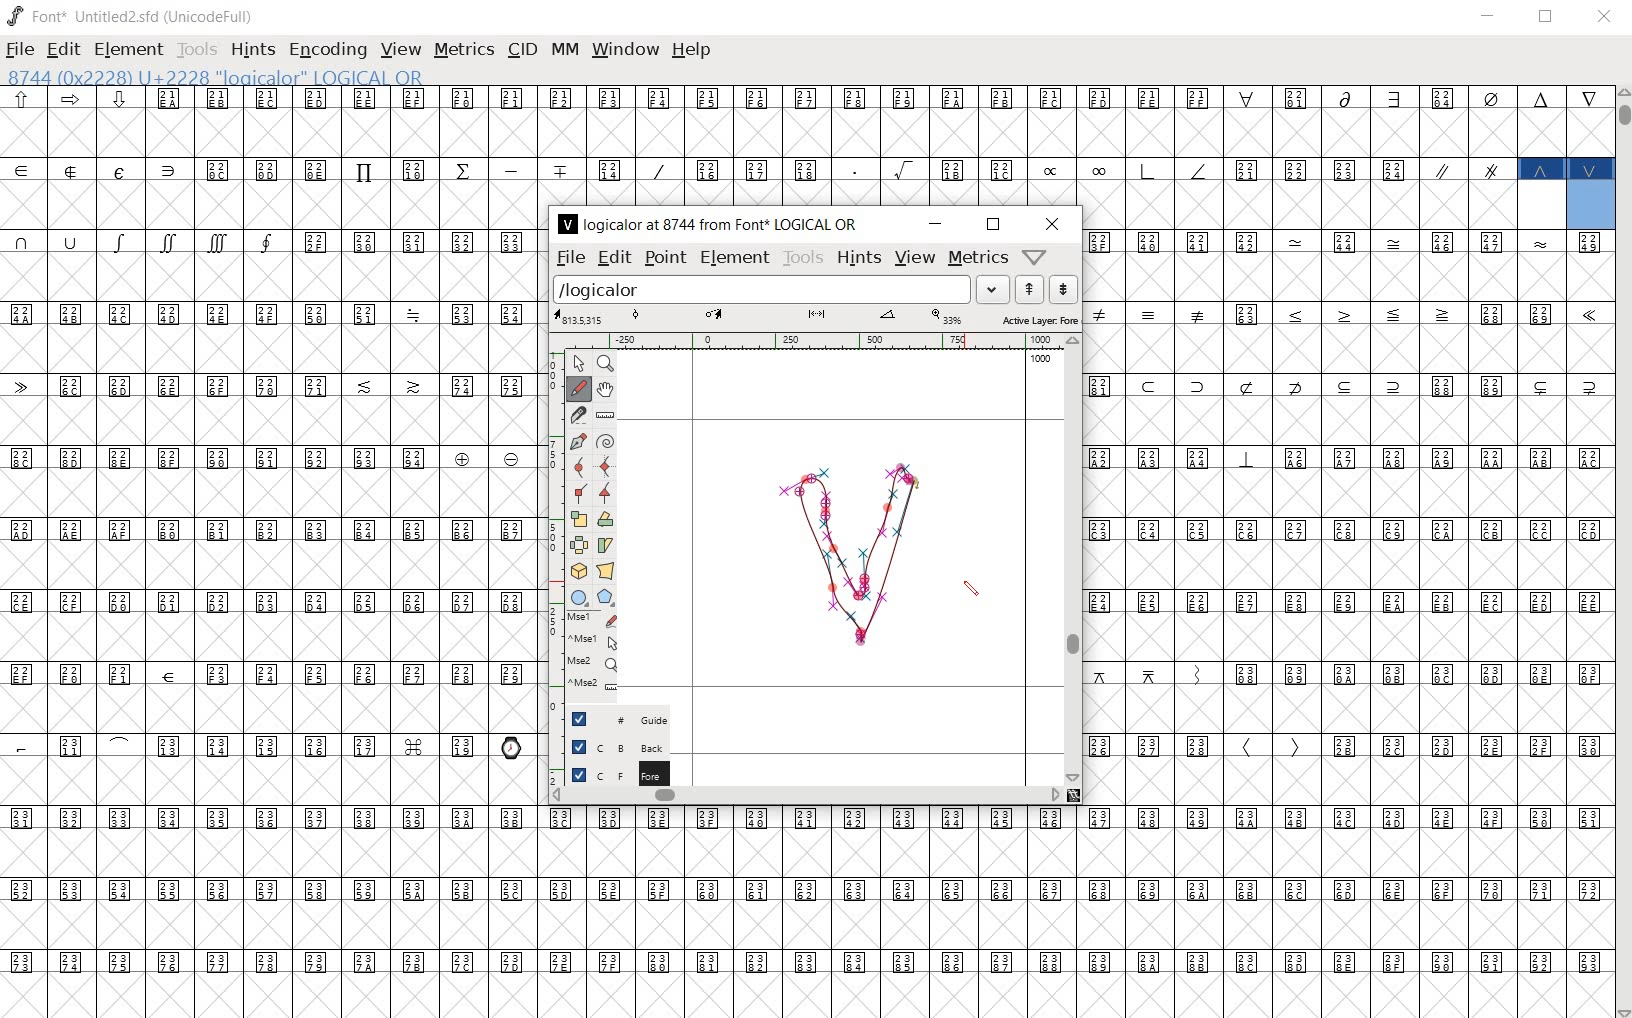 Image resolution: width=1632 pixels, height=1018 pixels. Describe the element at coordinates (578, 363) in the screenshot. I see `POINTER` at that location.